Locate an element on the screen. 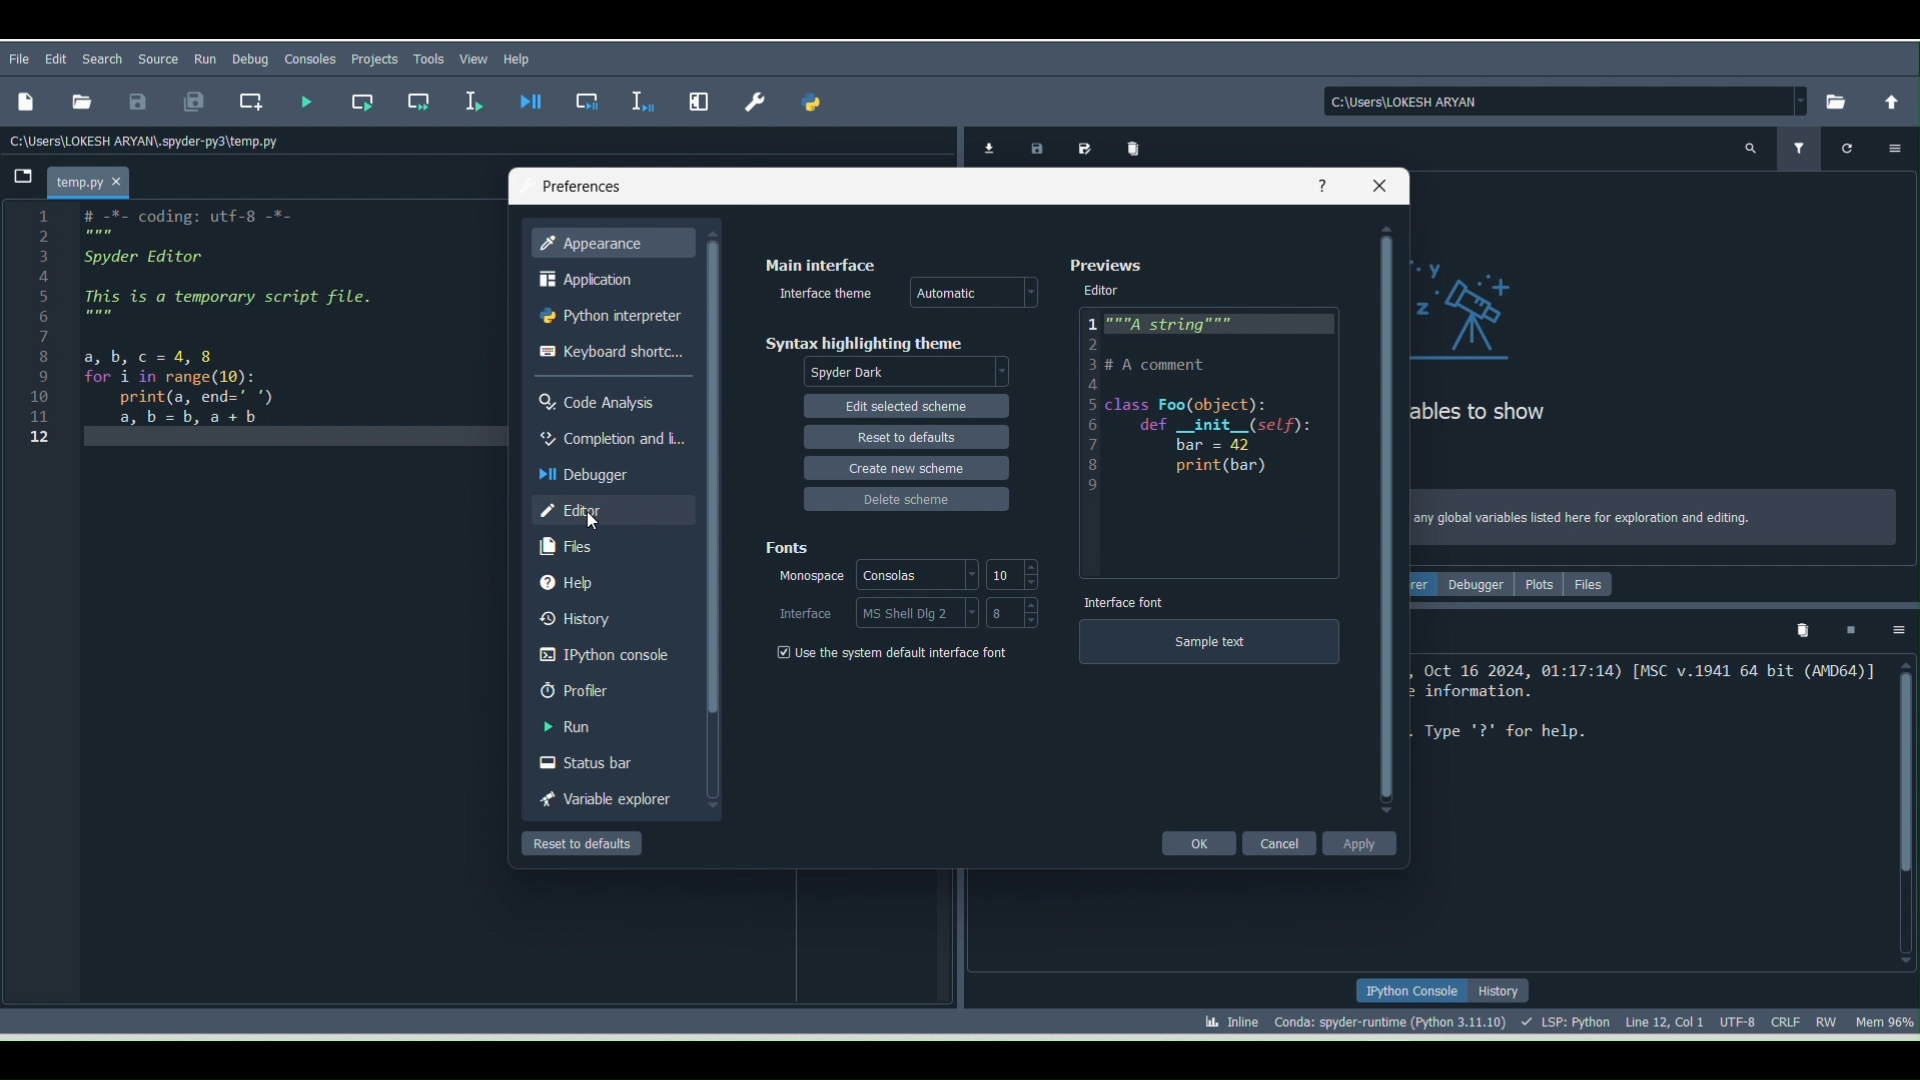 This screenshot has height=1080, width=1920. Cursor is located at coordinates (588, 522).